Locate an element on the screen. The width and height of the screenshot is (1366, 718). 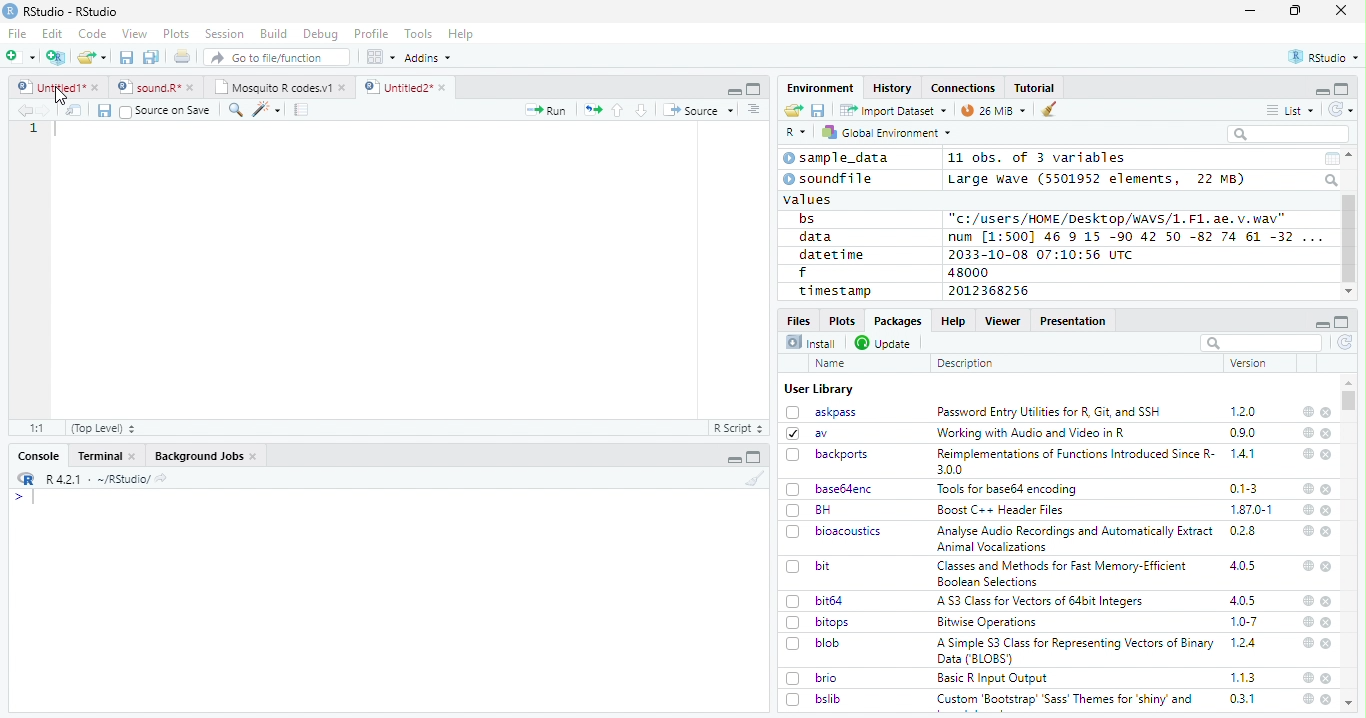
scroll down is located at coordinates (1348, 292).